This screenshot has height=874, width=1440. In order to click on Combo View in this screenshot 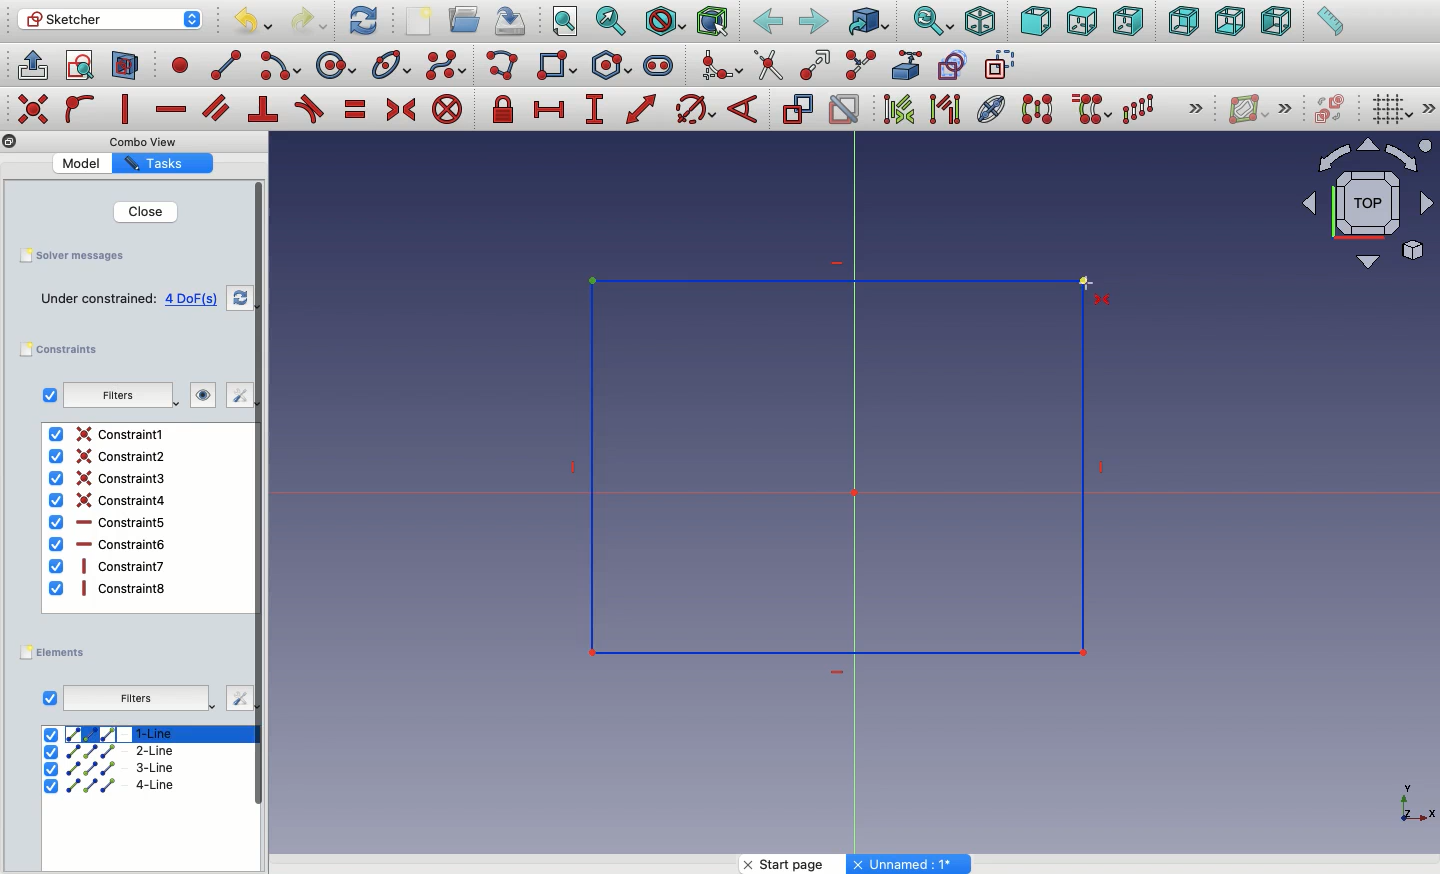, I will do `click(144, 141)`.